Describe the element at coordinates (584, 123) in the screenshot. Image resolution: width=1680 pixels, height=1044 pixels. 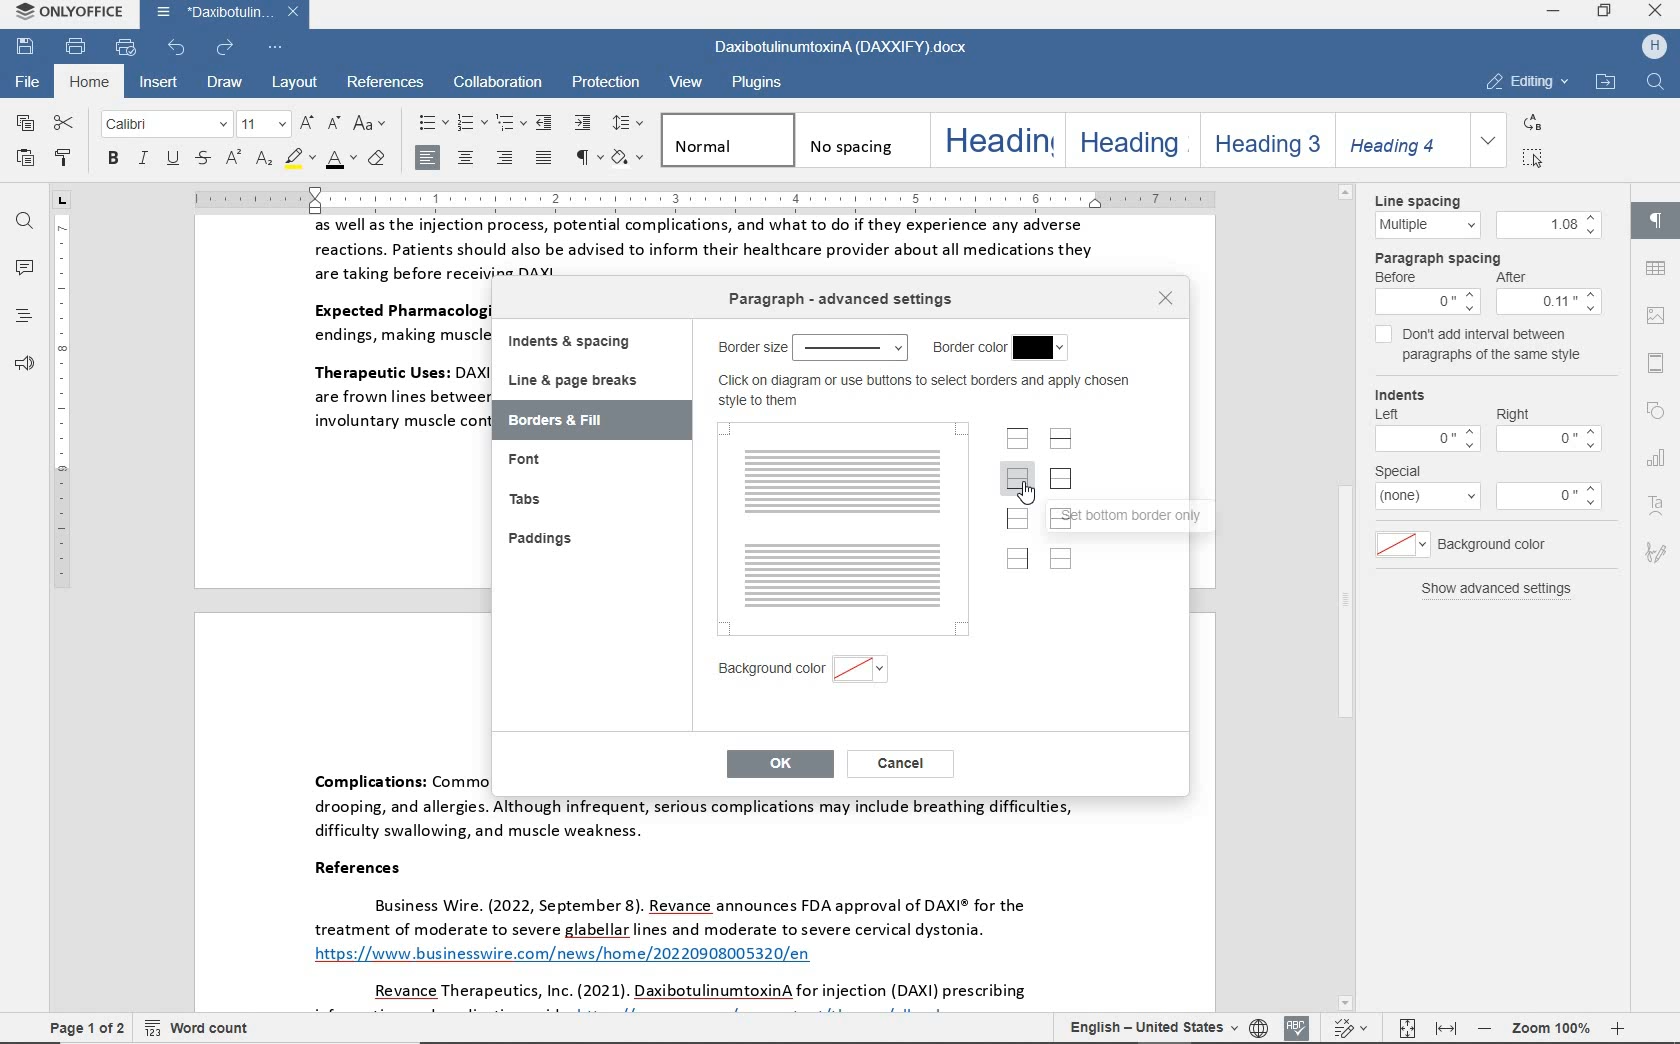
I see `increase indent` at that location.